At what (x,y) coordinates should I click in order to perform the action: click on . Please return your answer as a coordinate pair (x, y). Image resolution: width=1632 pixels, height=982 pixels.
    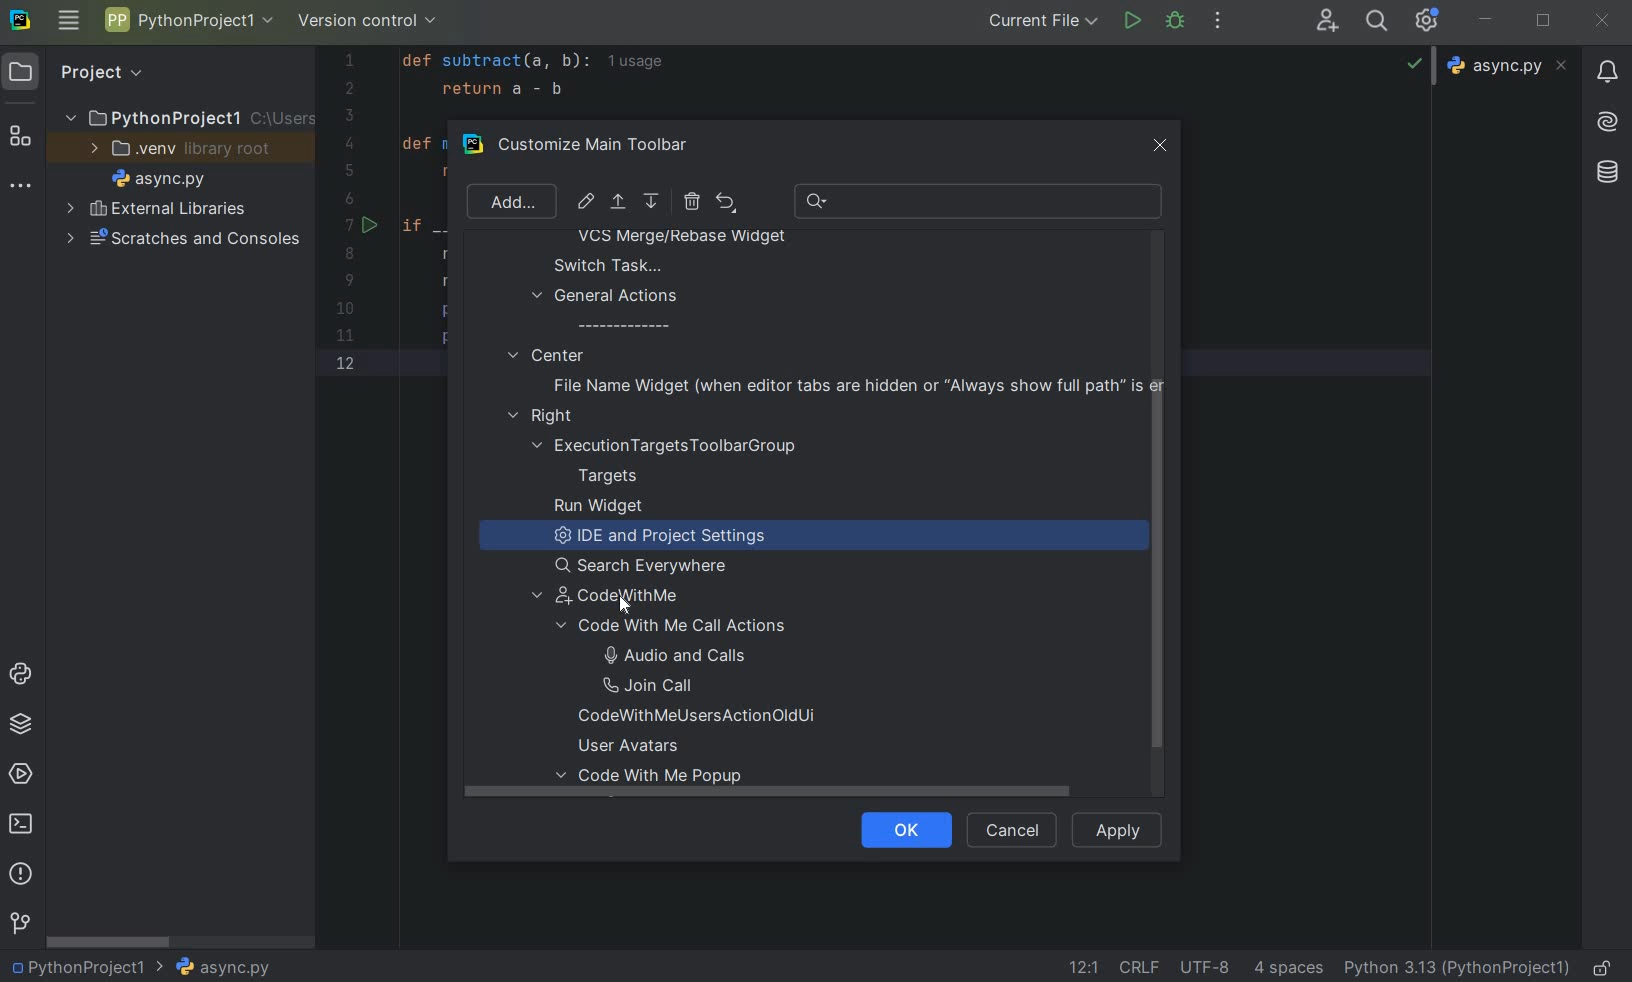
    Looking at the image, I should click on (1605, 173).